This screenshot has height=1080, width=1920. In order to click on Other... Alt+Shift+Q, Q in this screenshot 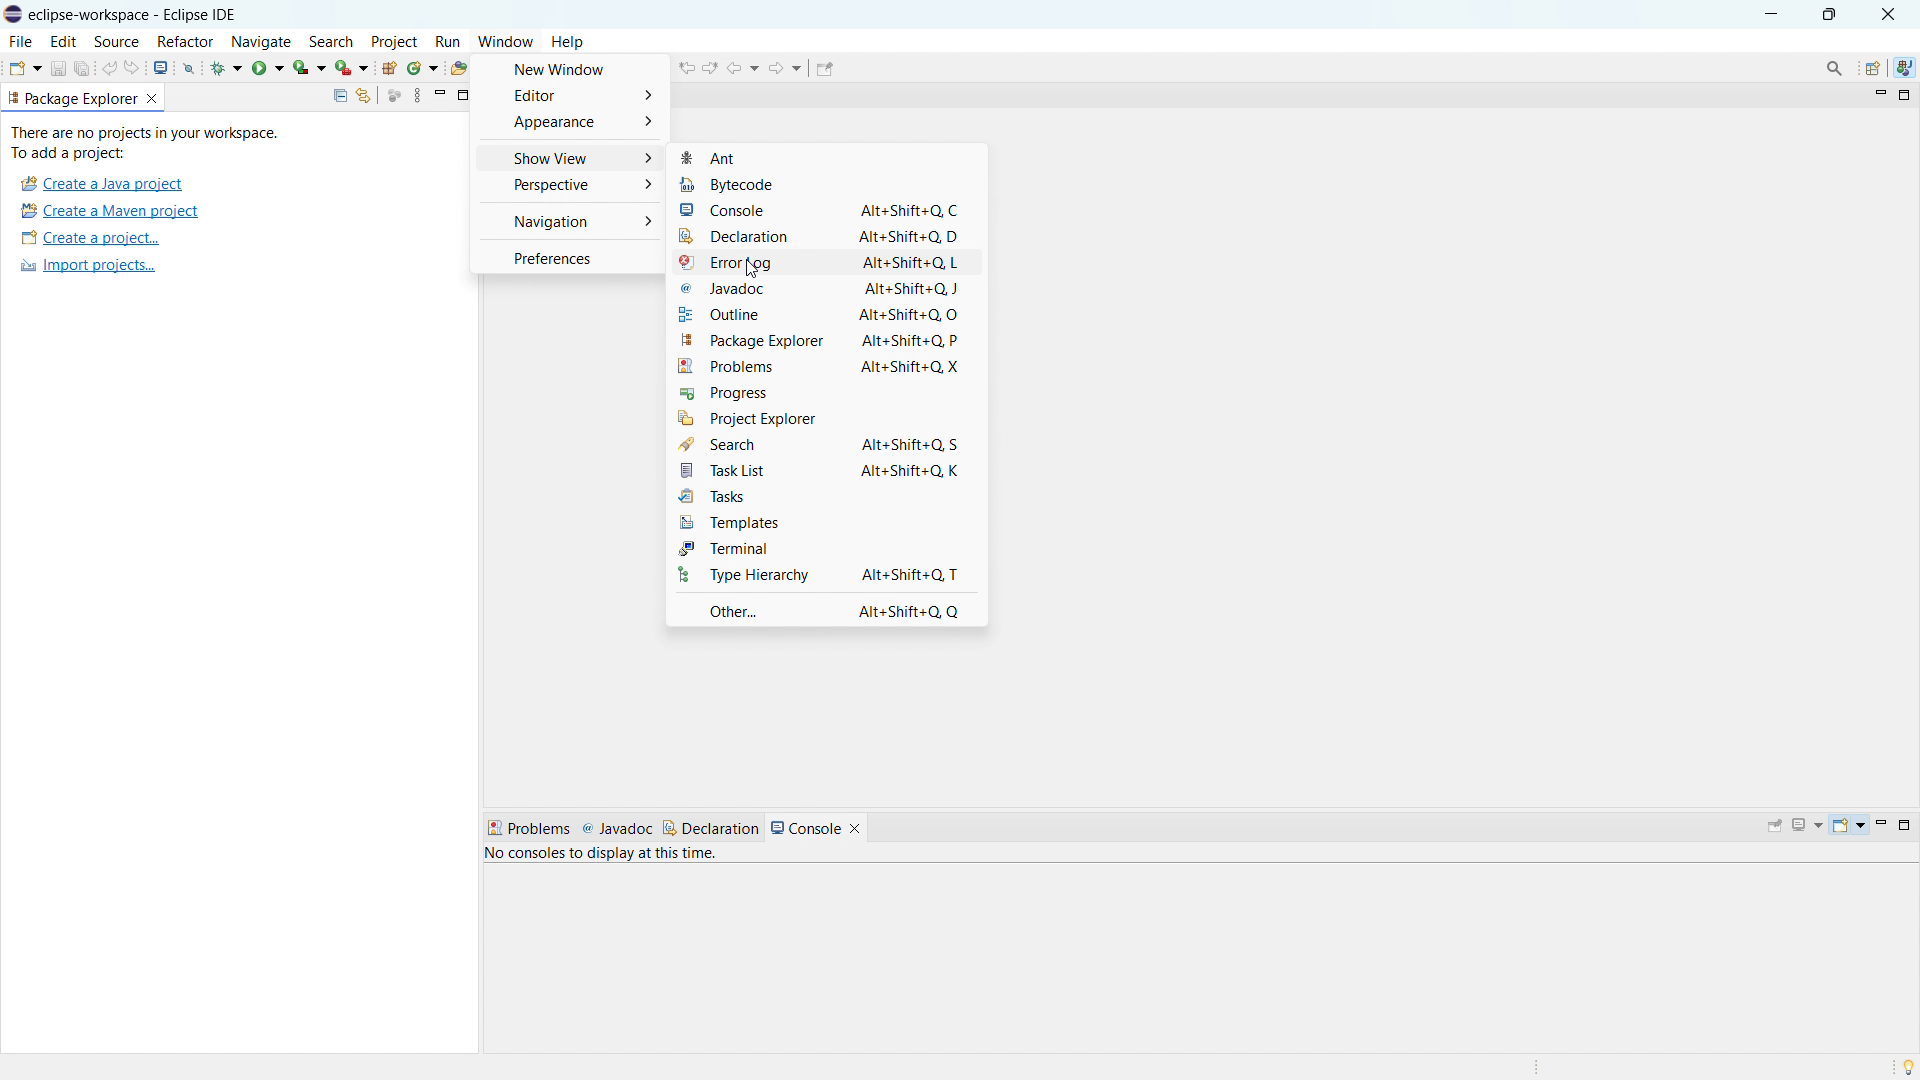, I will do `click(836, 611)`.